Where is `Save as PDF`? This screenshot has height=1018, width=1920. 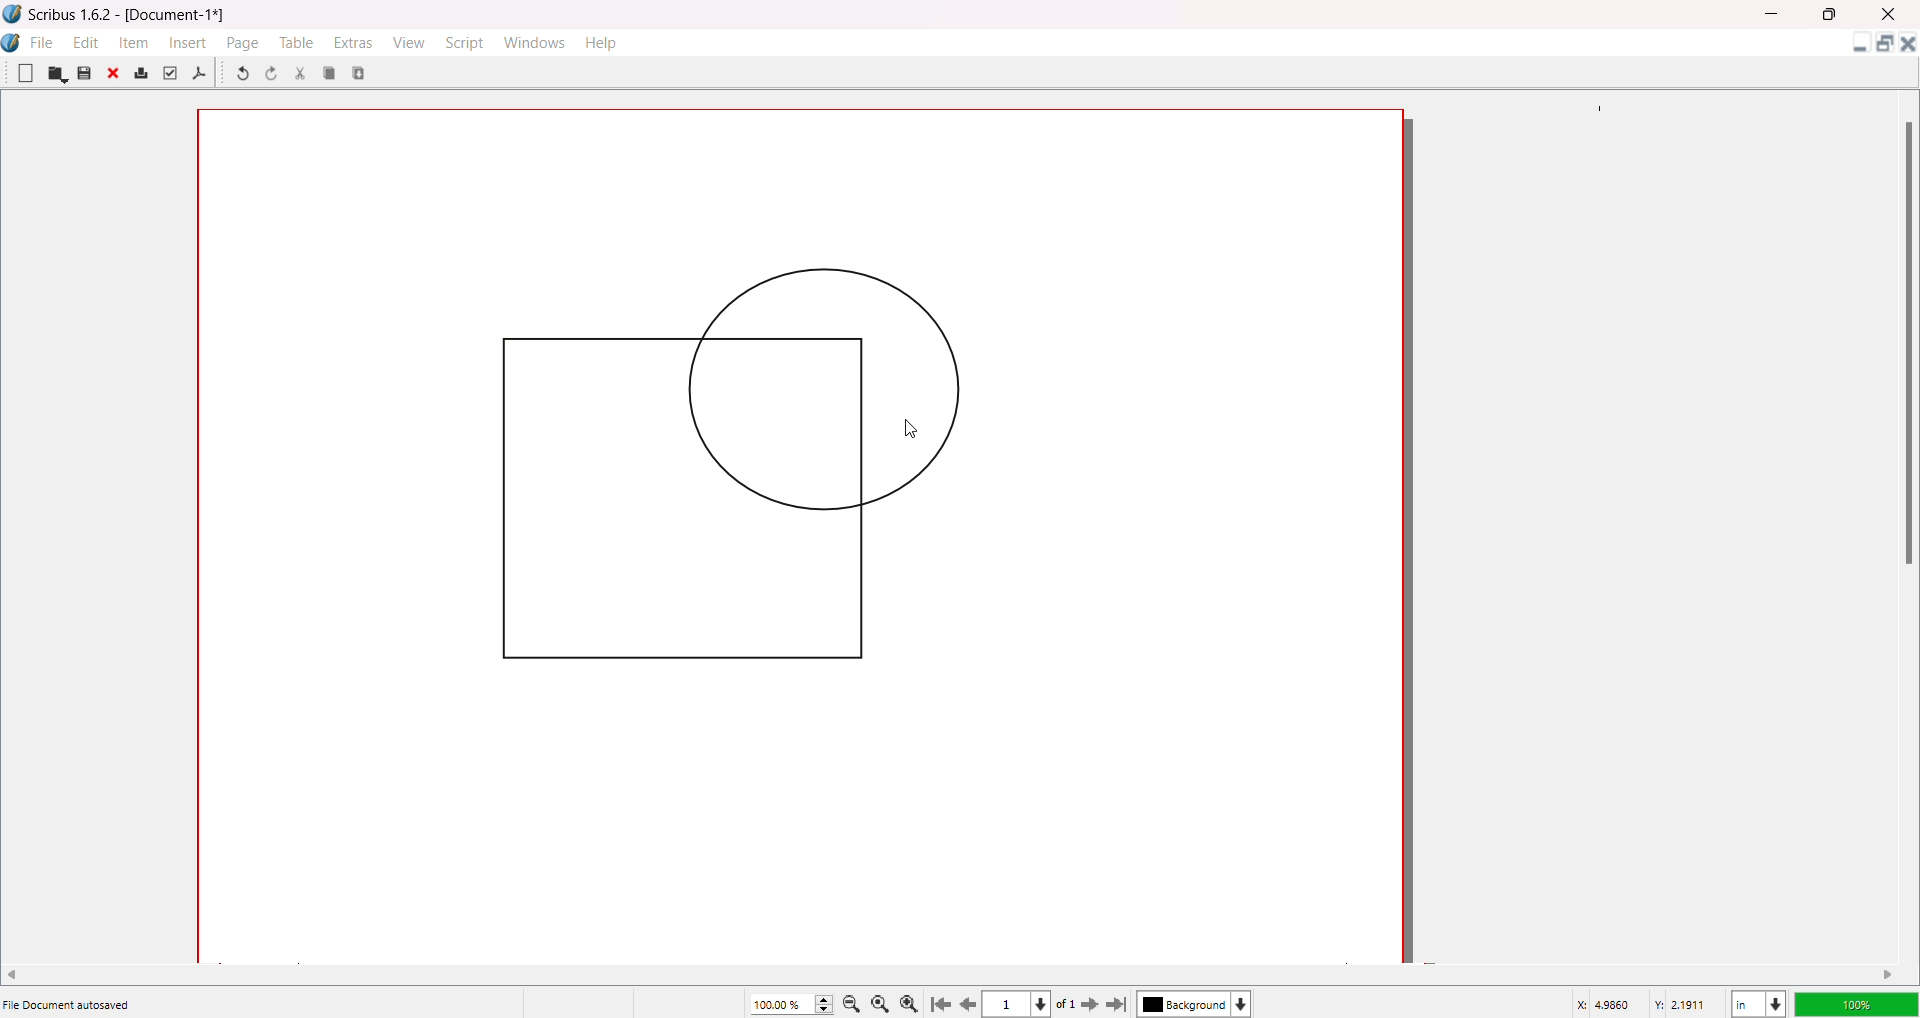 Save as PDF is located at coordinates (200, 74).